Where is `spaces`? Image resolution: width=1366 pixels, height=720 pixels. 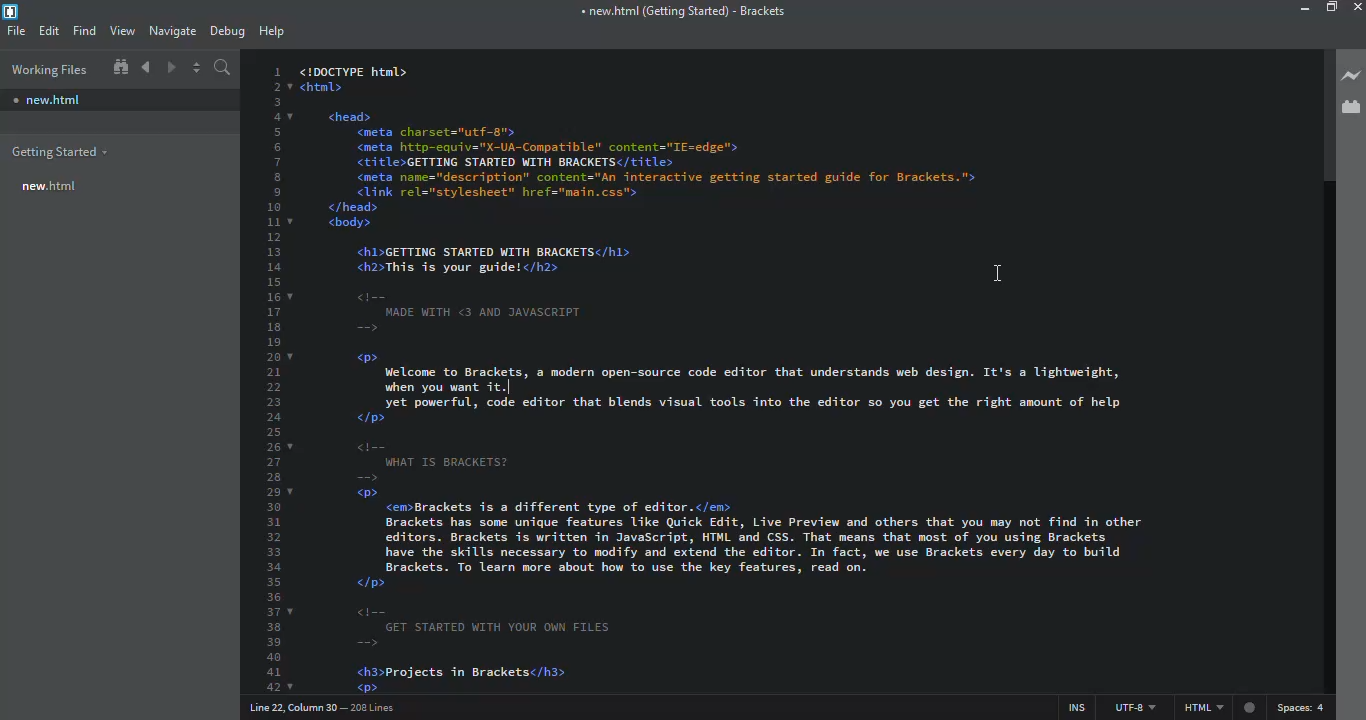 spaces is located at coordinates (1302, 708).